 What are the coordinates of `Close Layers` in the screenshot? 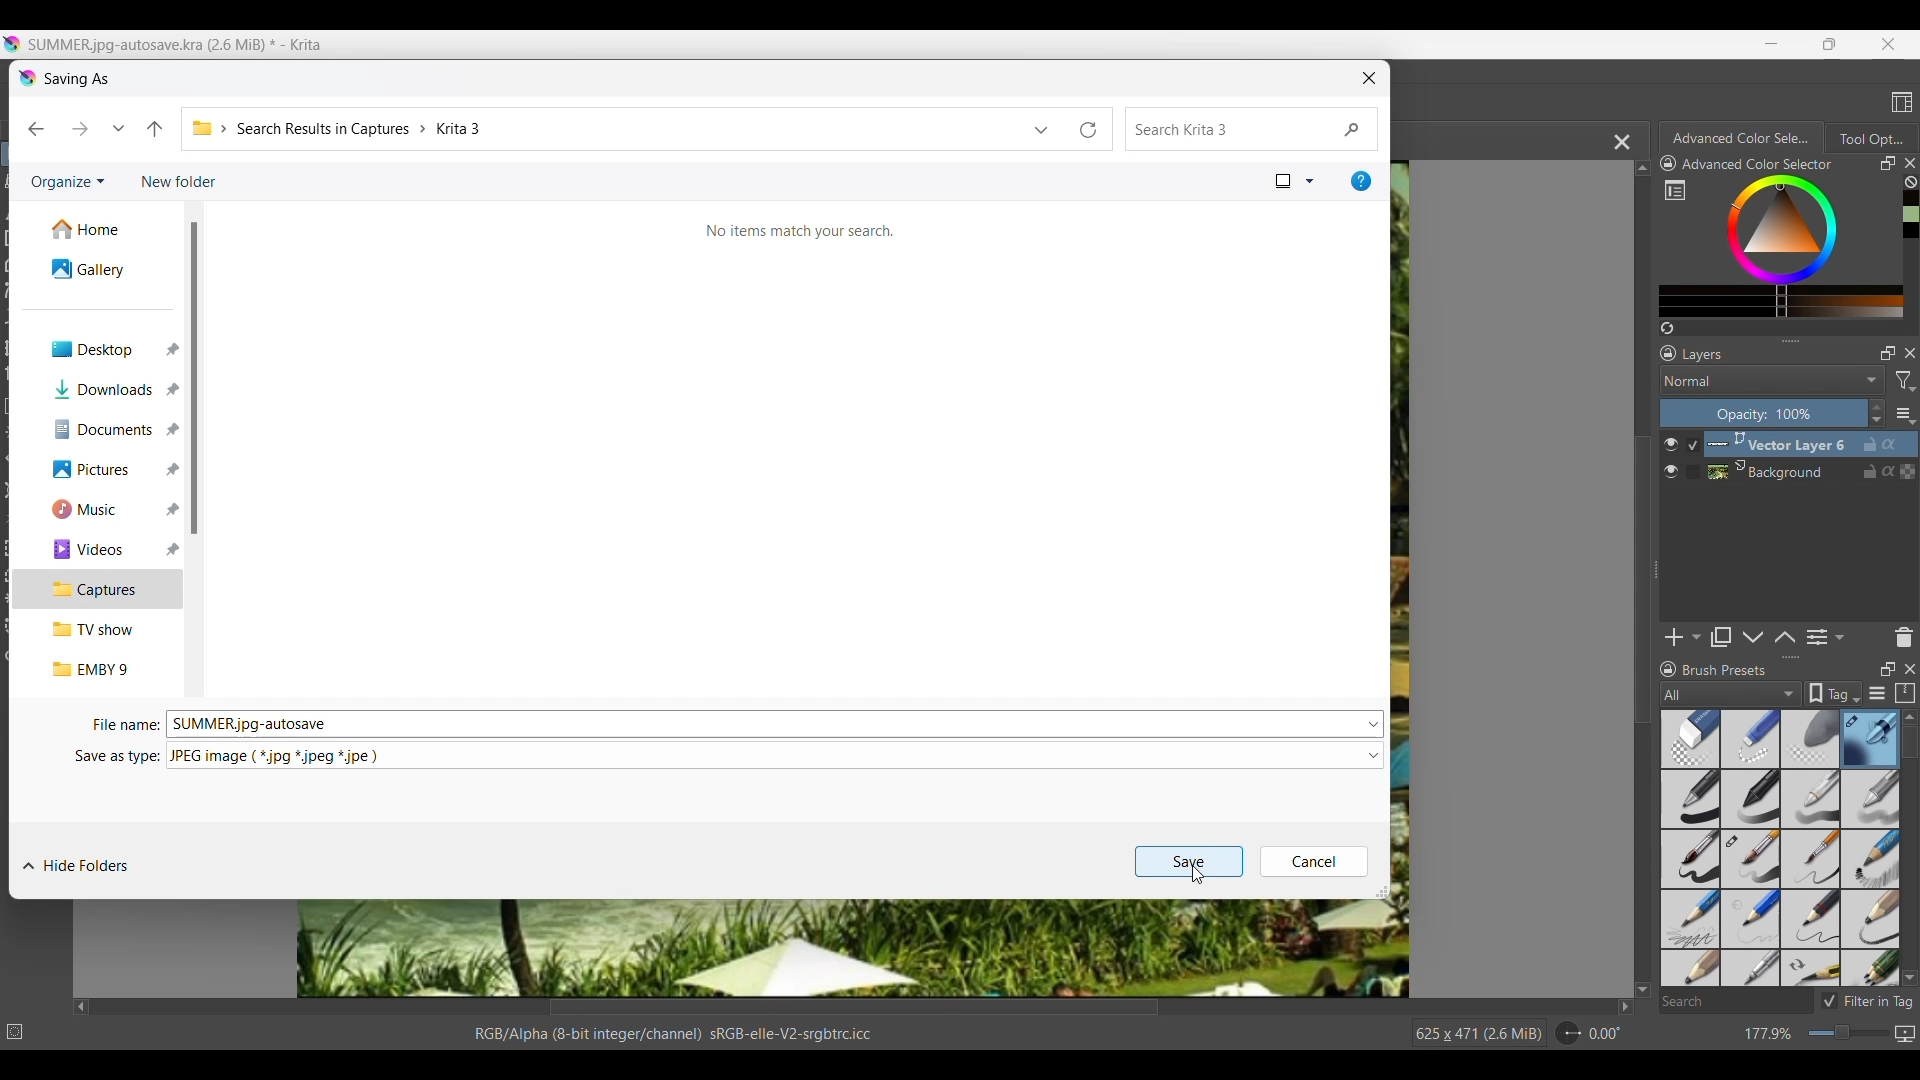 It's located at (1910, 353).